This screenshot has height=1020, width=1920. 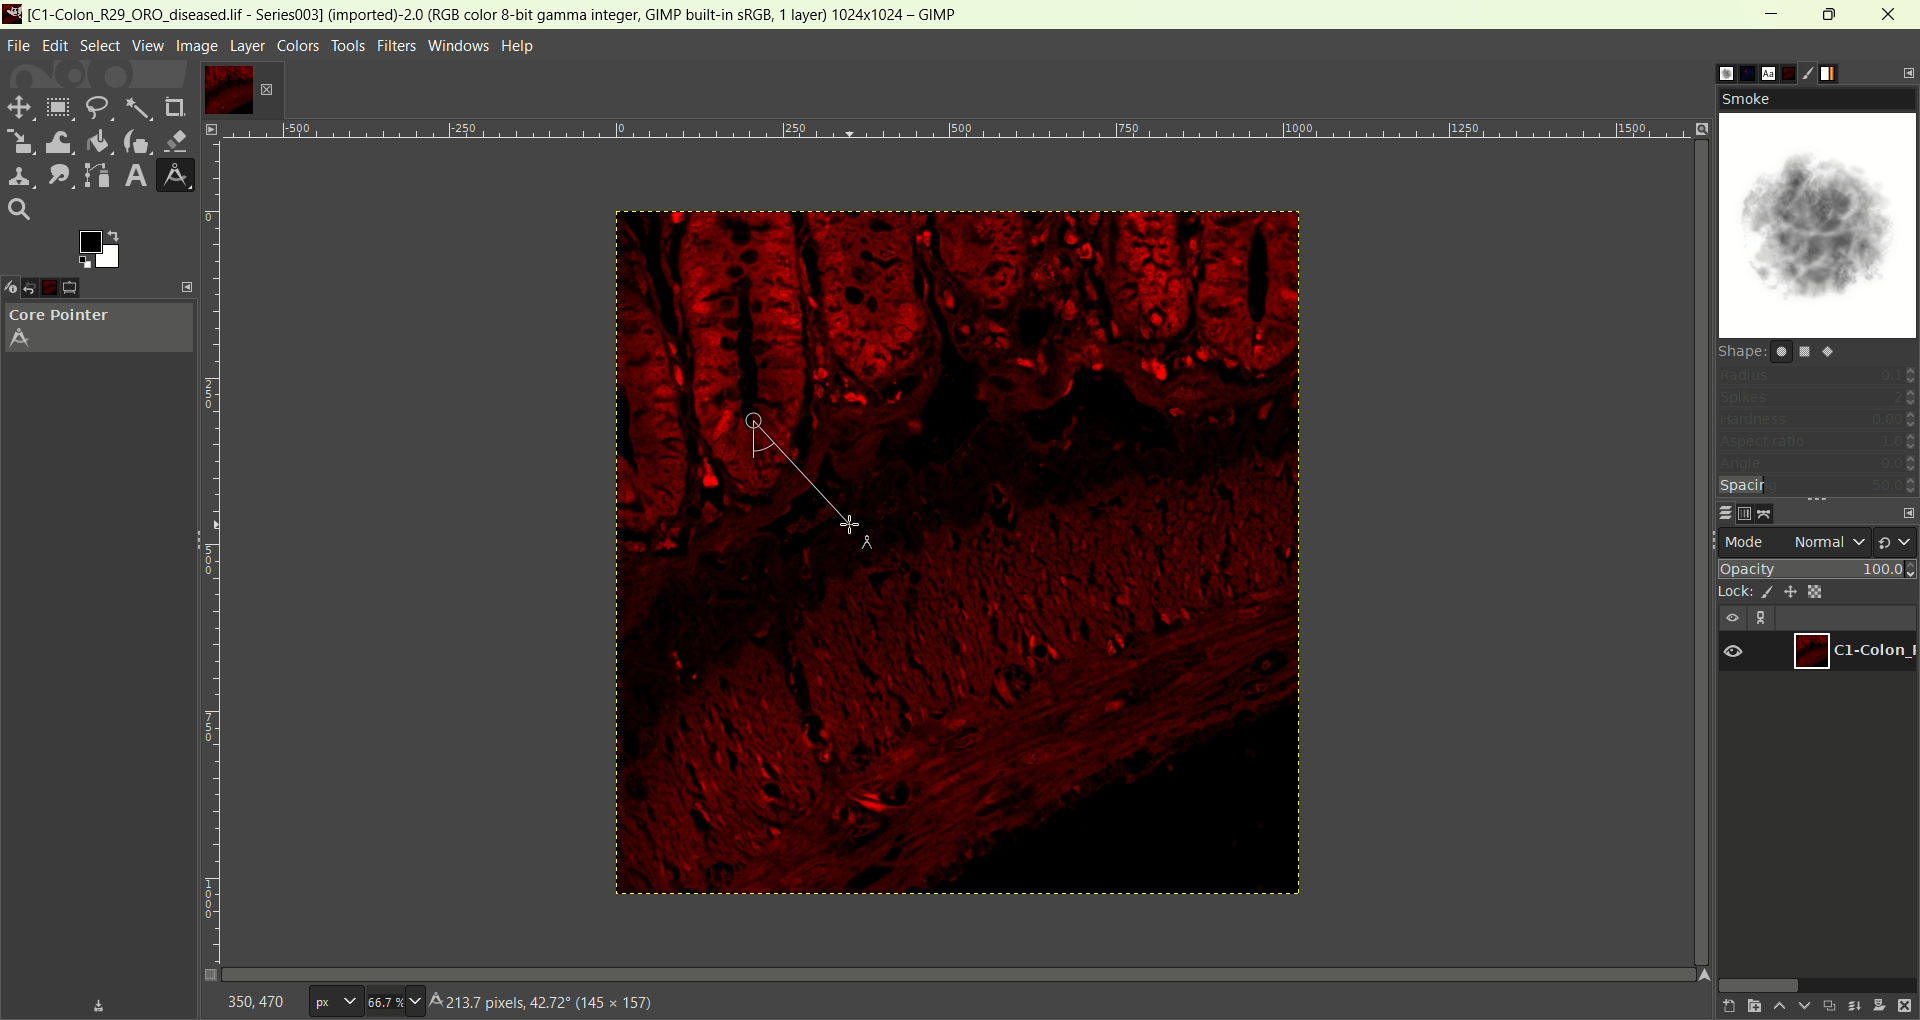 I want to click on fuzzy select tool, so click(x=138, y=110).